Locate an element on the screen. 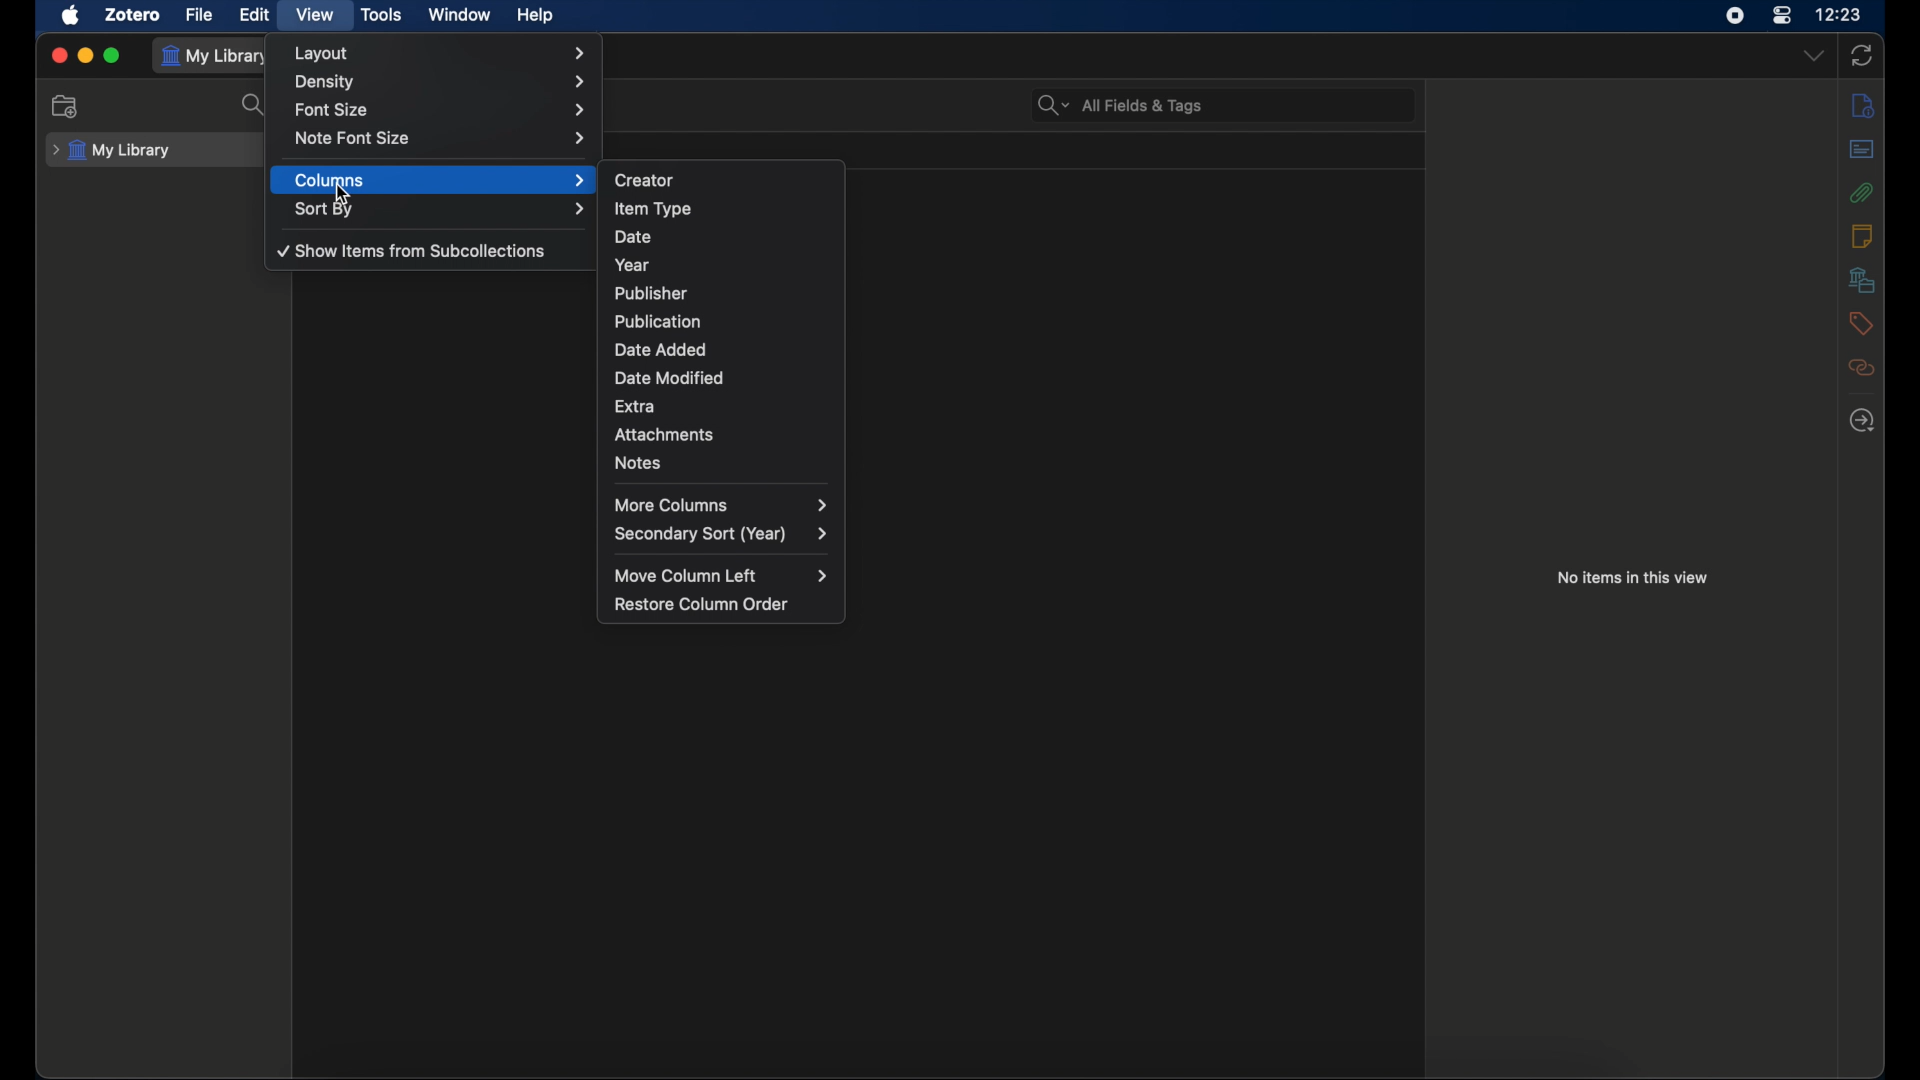 The height and width of the screenshot is (1080, 1920). columns is located at coordinates (440, 181).